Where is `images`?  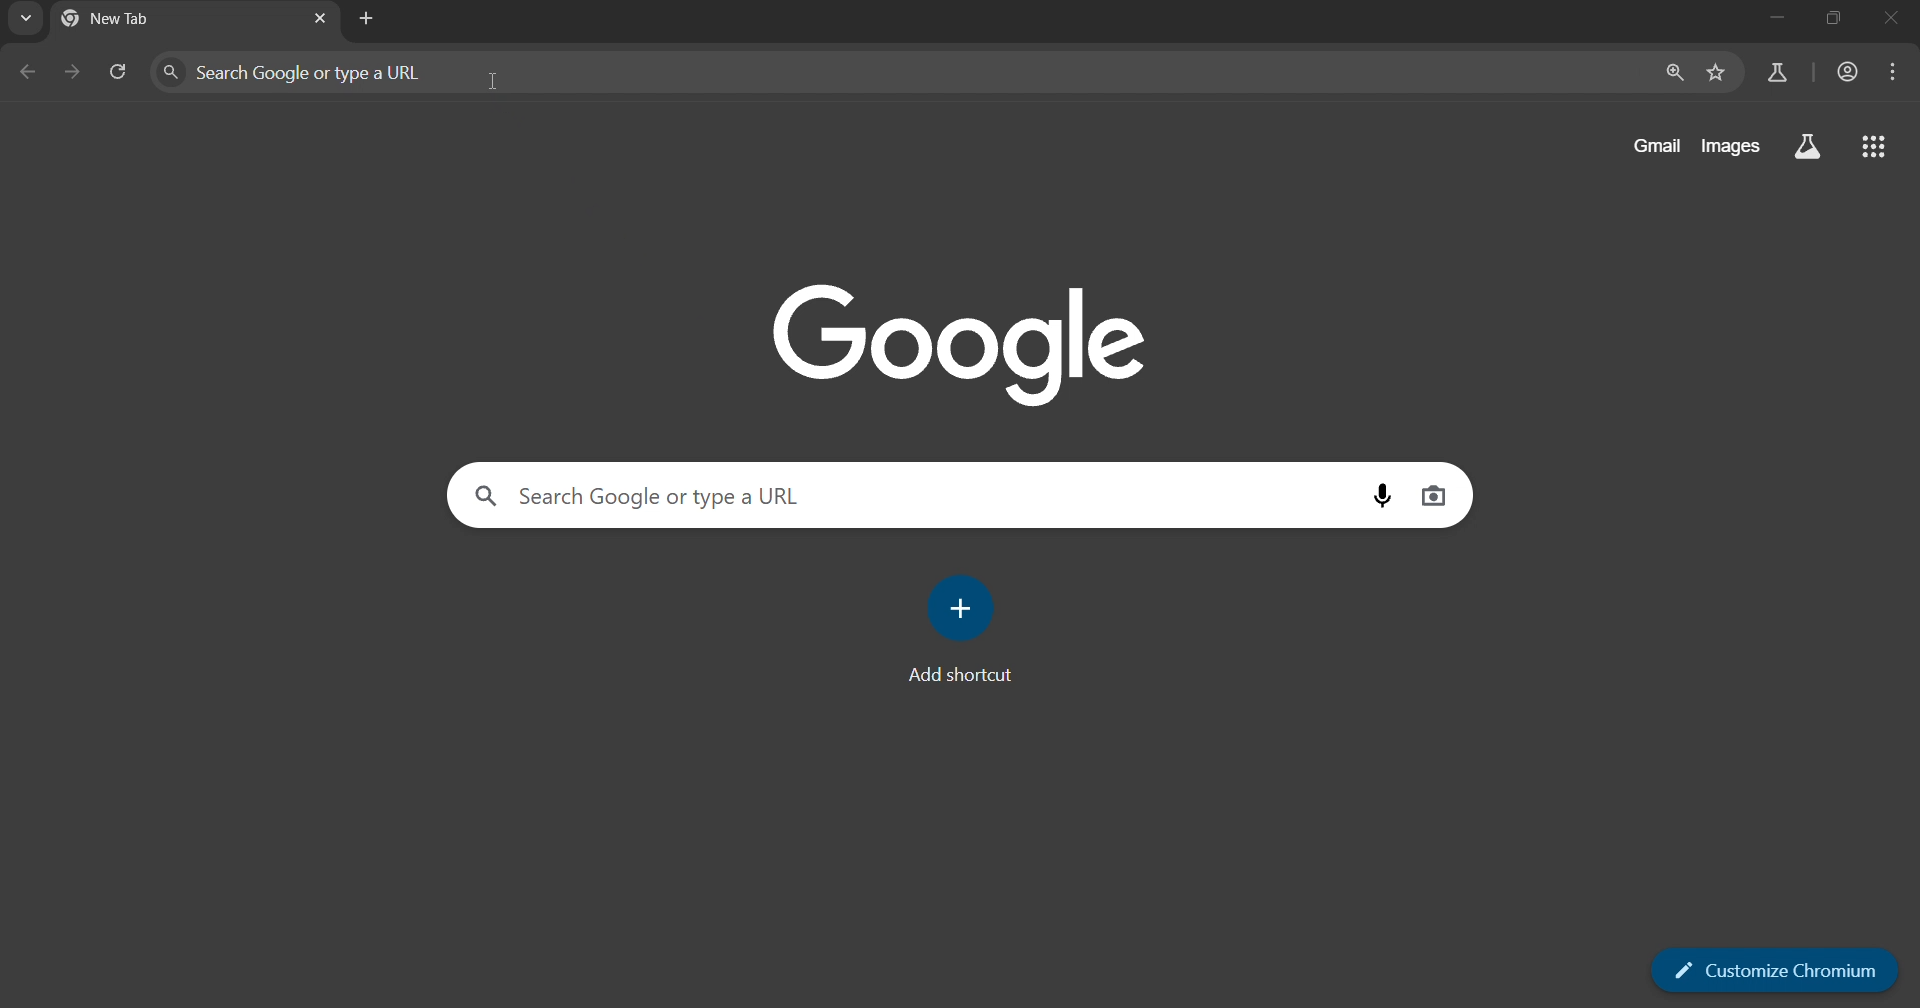
images is located at coordinates (1735, 146).